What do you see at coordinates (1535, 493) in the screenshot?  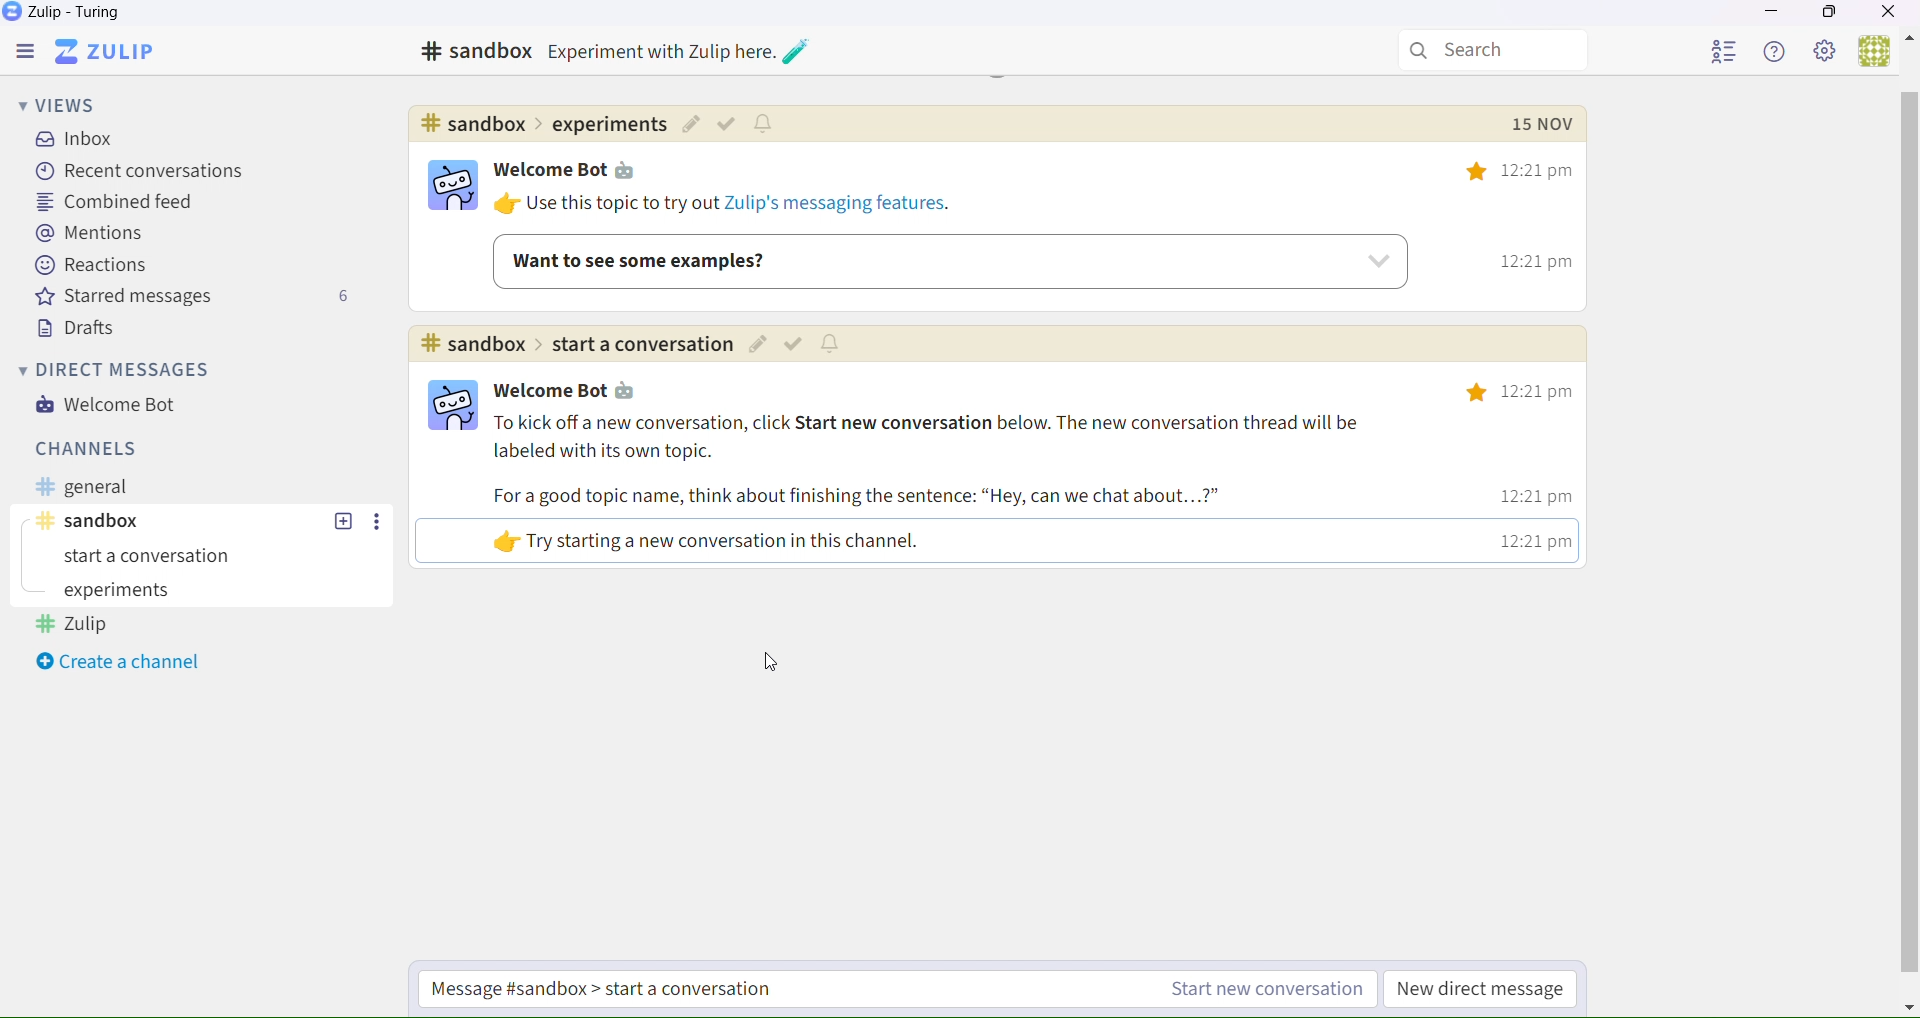 I see `12:21 pm` at bounding box center [1535, 493].